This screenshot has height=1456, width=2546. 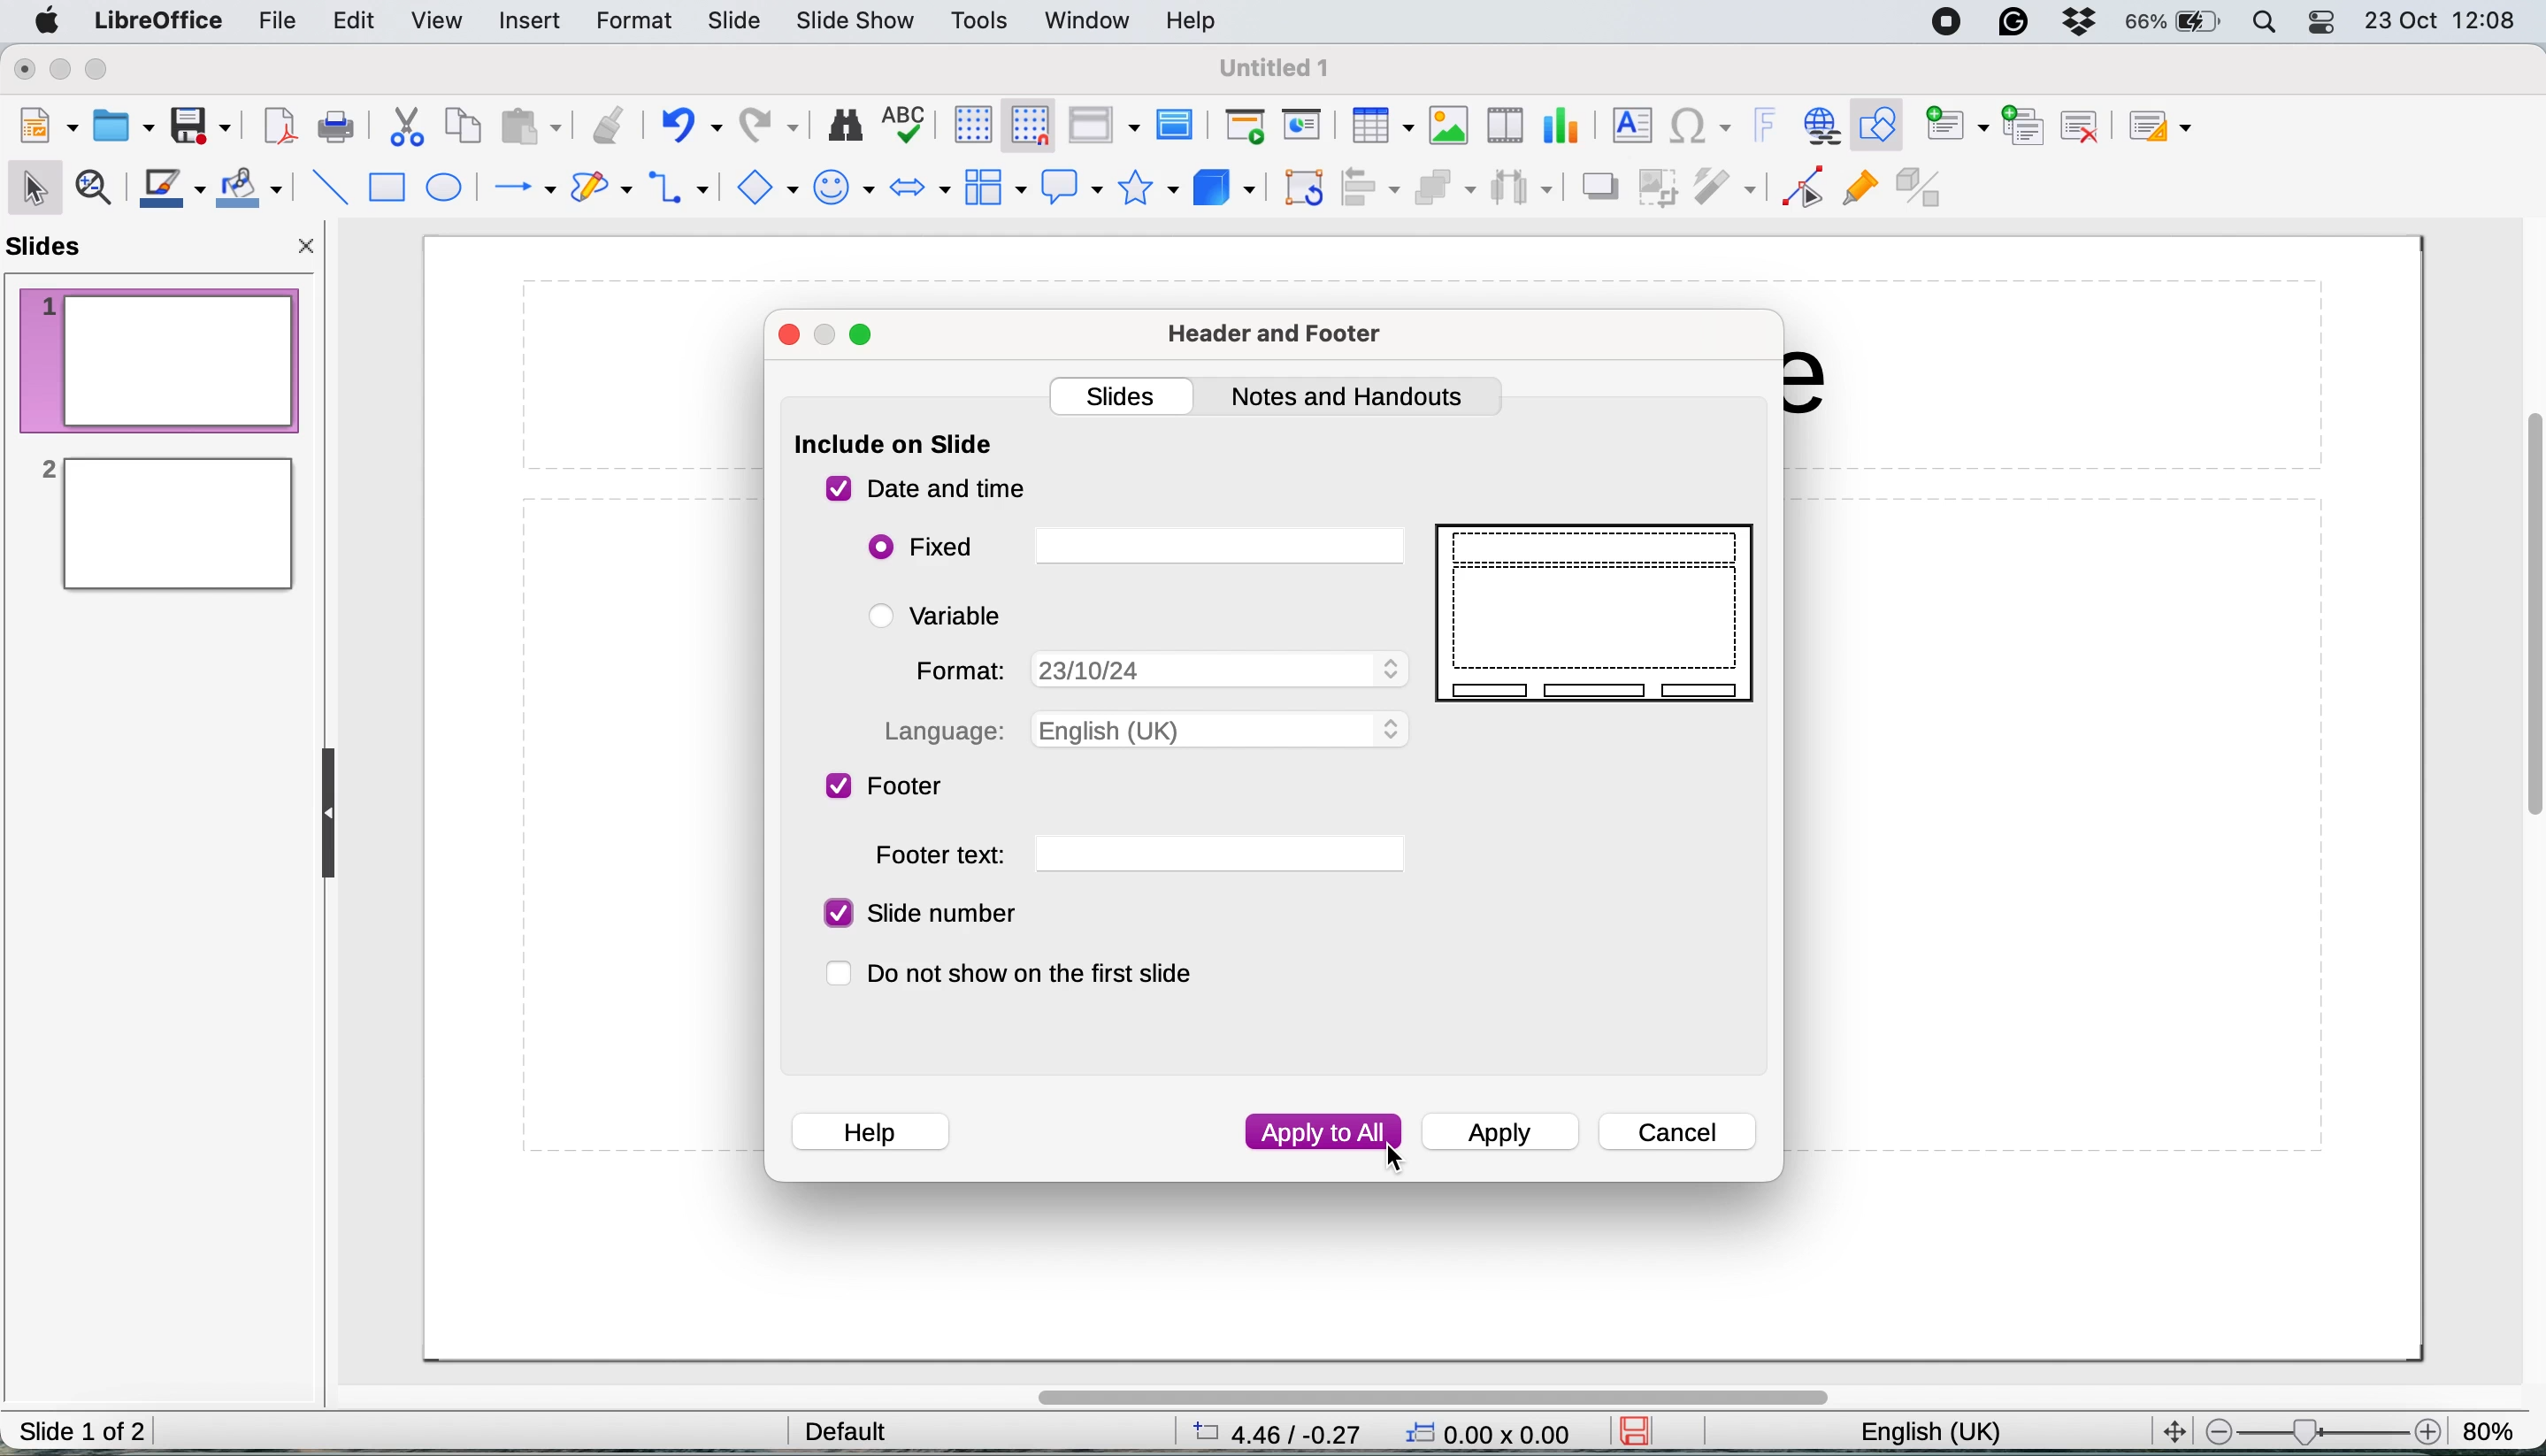 What do you see at coordinates (1145, 188) in the screenshot?
I see `stars and banners` at bounding box center [1145, 188].